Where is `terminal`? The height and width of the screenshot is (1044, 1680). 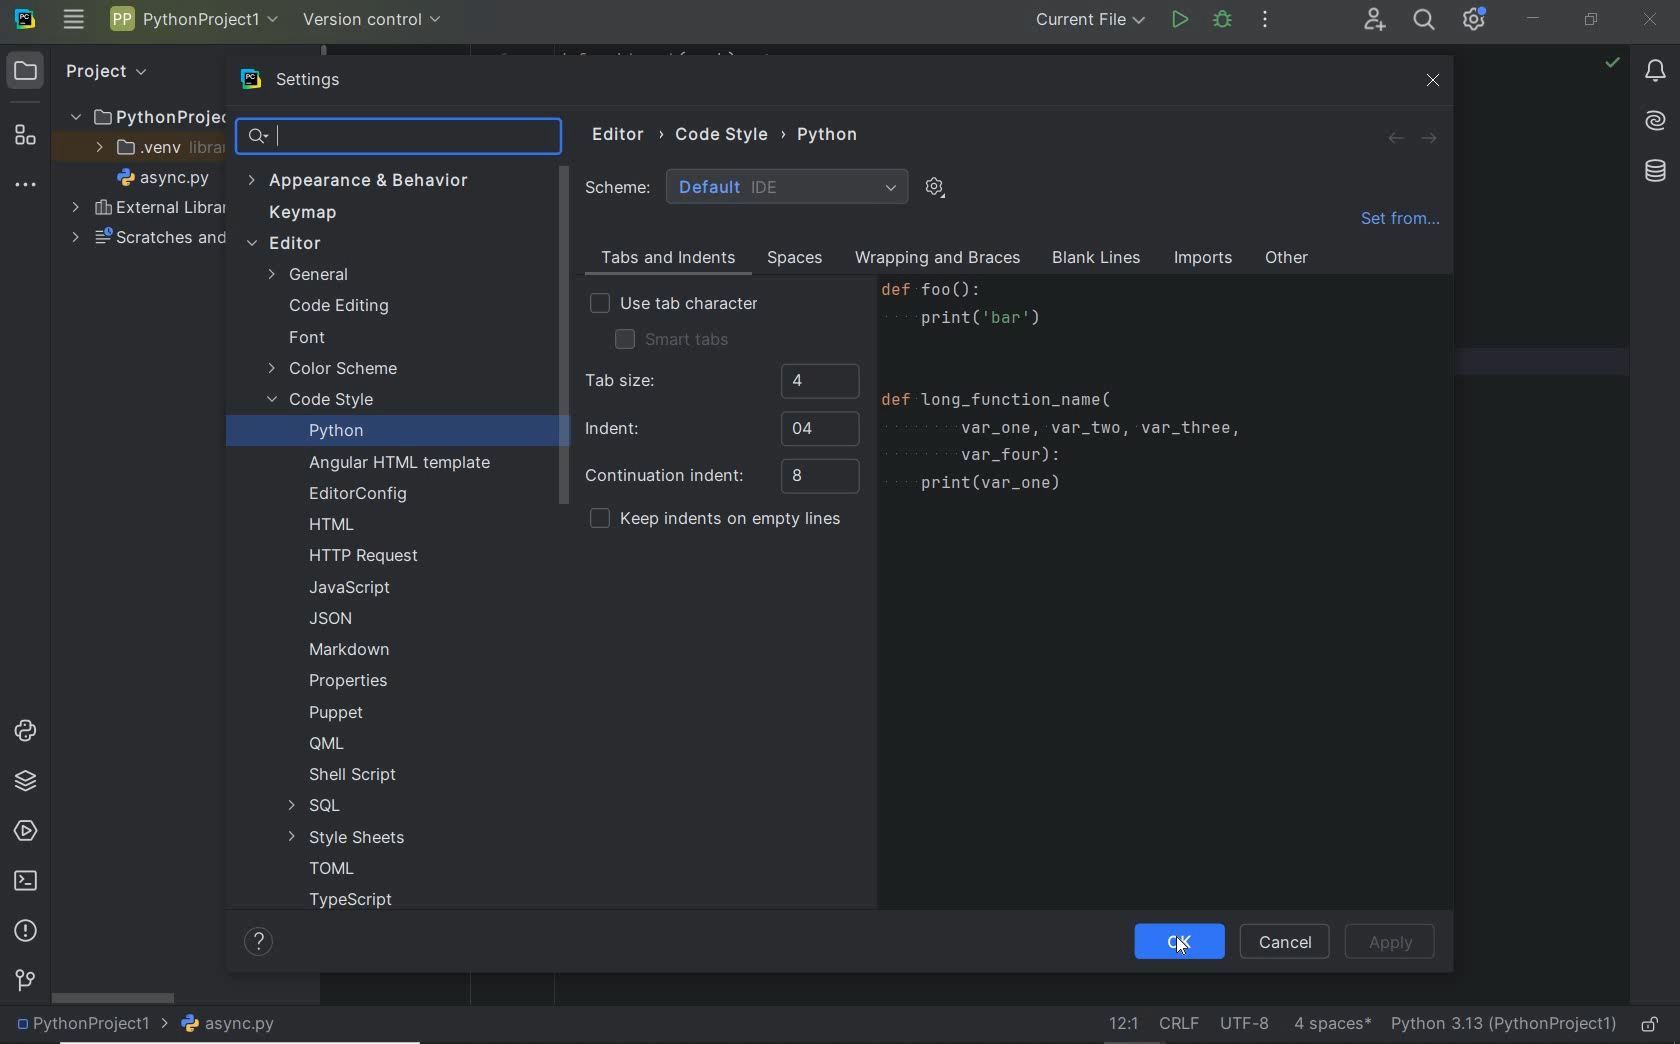
terminal is located at coordinates (26, 882).